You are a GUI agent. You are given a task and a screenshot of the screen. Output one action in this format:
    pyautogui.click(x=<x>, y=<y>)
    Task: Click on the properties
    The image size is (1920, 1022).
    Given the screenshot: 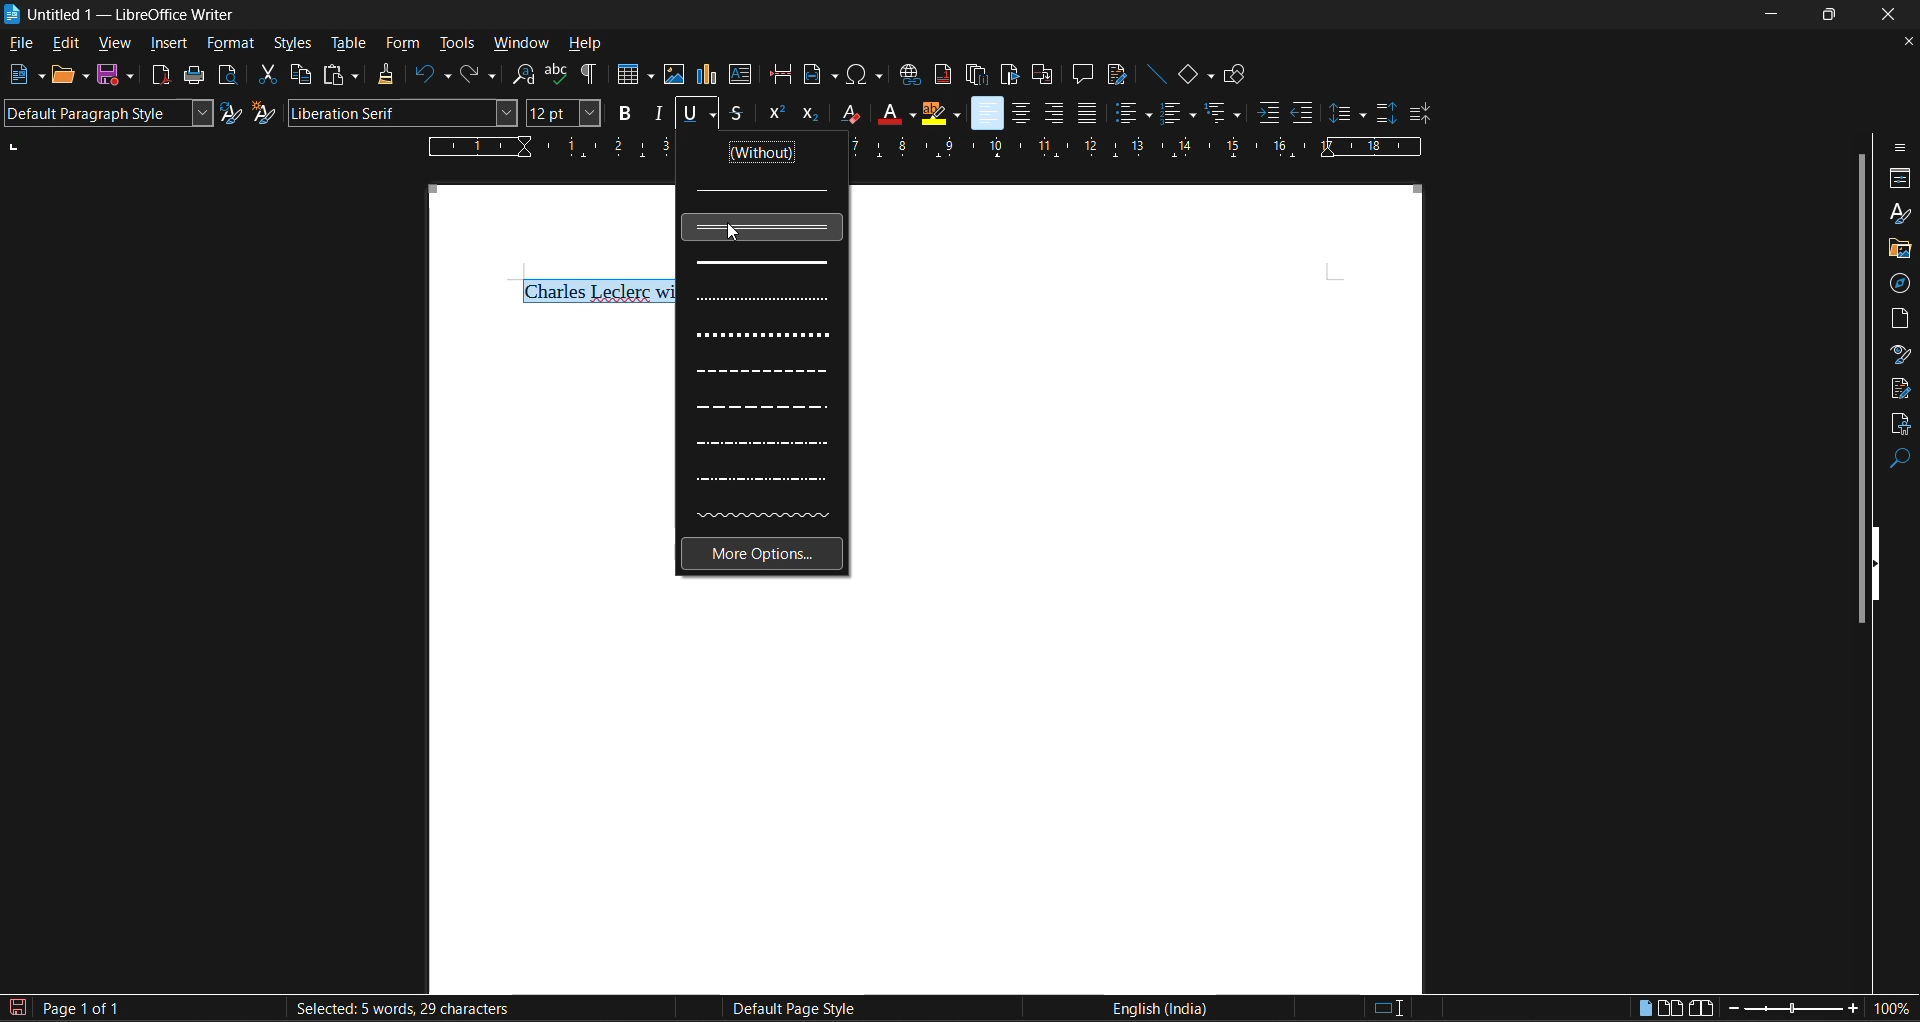 What is the action you would take?
    pyautogui.click(x=1900, y=179)
    